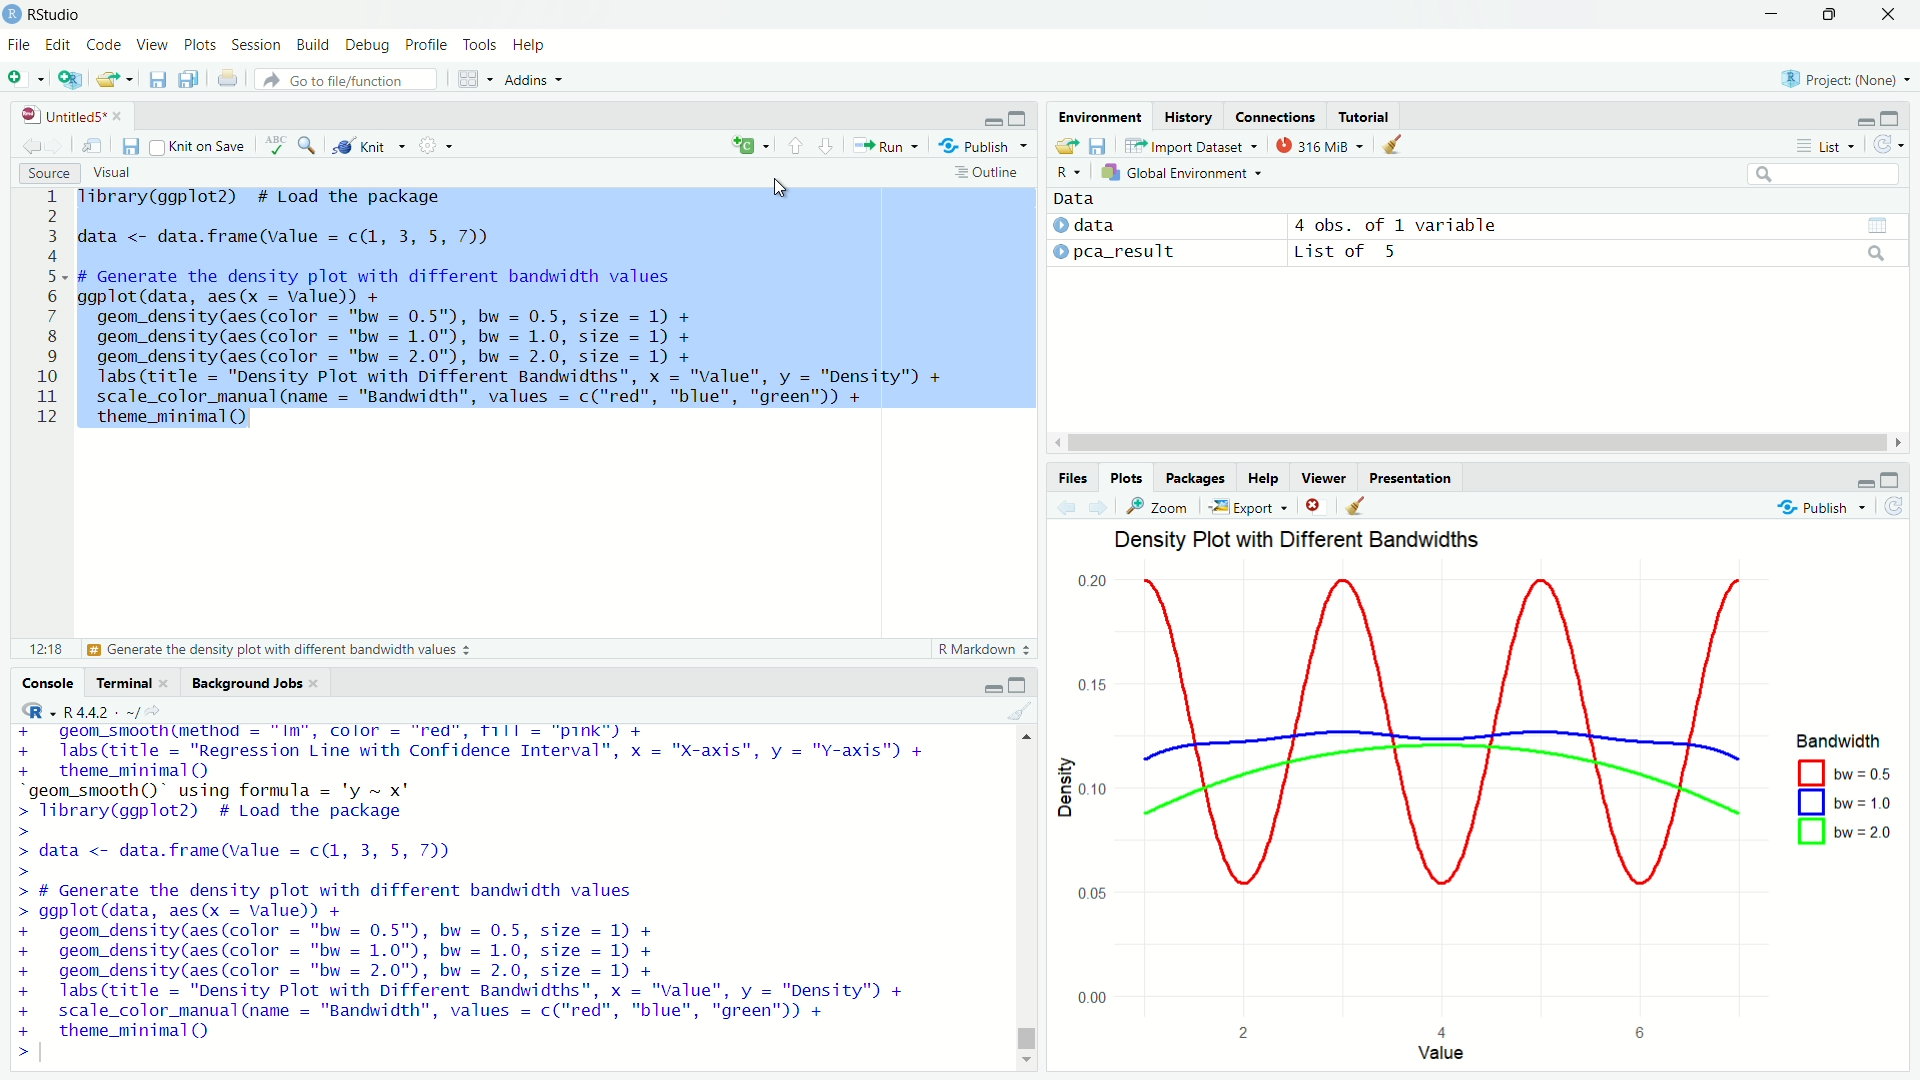 The image size is (1920, 1080). Describe the element at coordinates (1069, 172) in the screenshot. I see `R` at that location.